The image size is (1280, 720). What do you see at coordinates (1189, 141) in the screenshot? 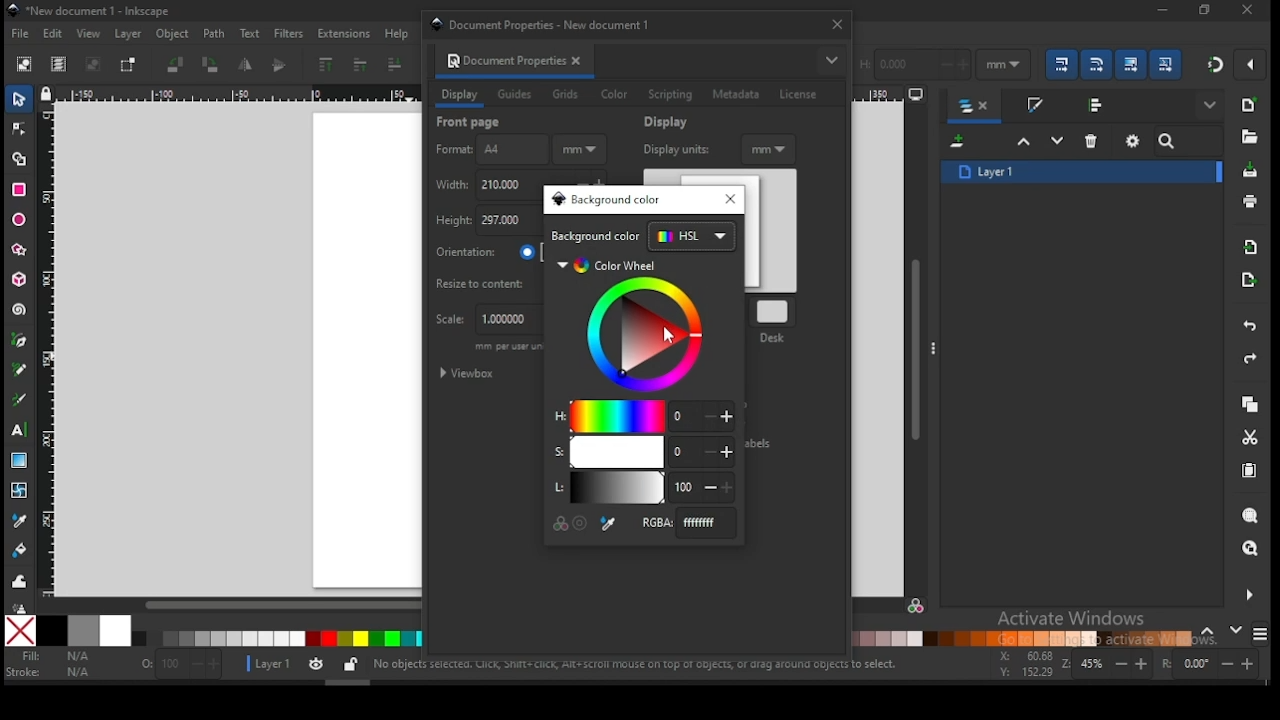
I see `search bar` at bounding box center [1189, 141].